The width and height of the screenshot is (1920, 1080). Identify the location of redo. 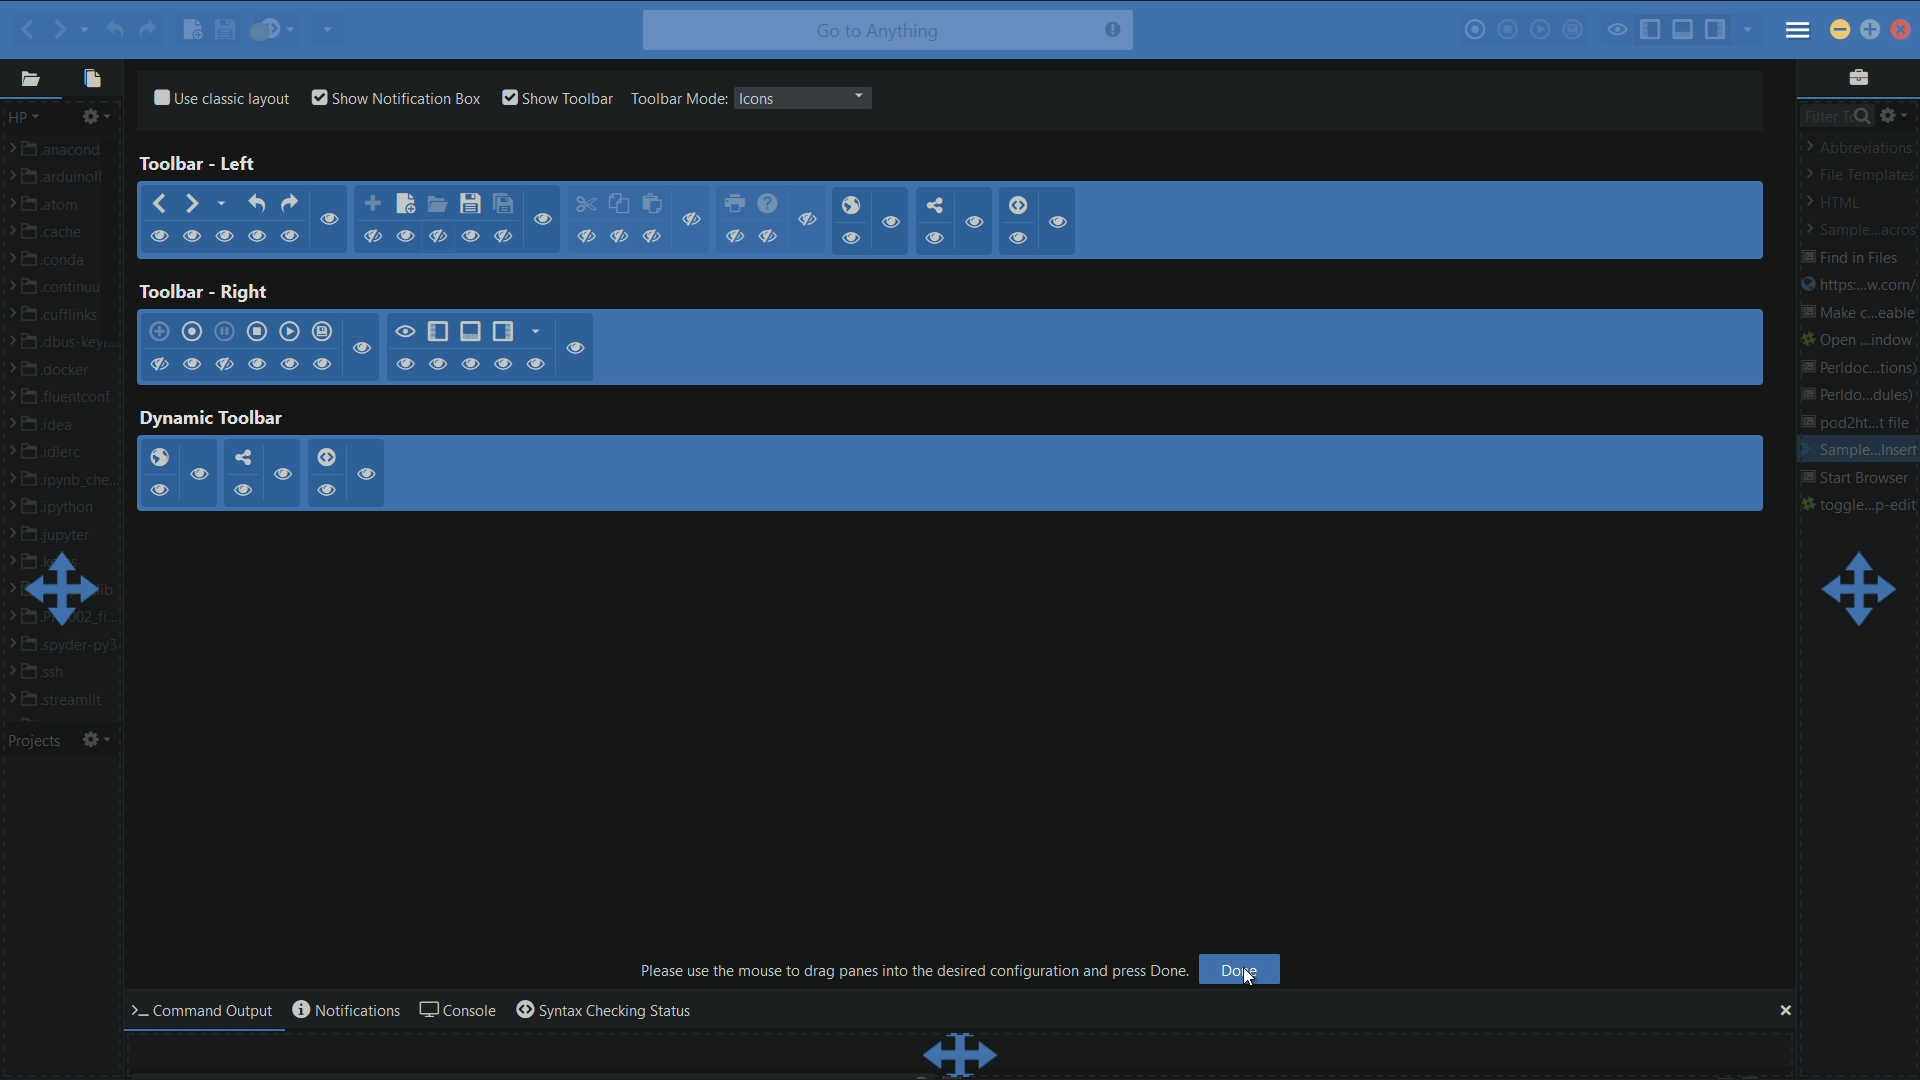
(147, 29).